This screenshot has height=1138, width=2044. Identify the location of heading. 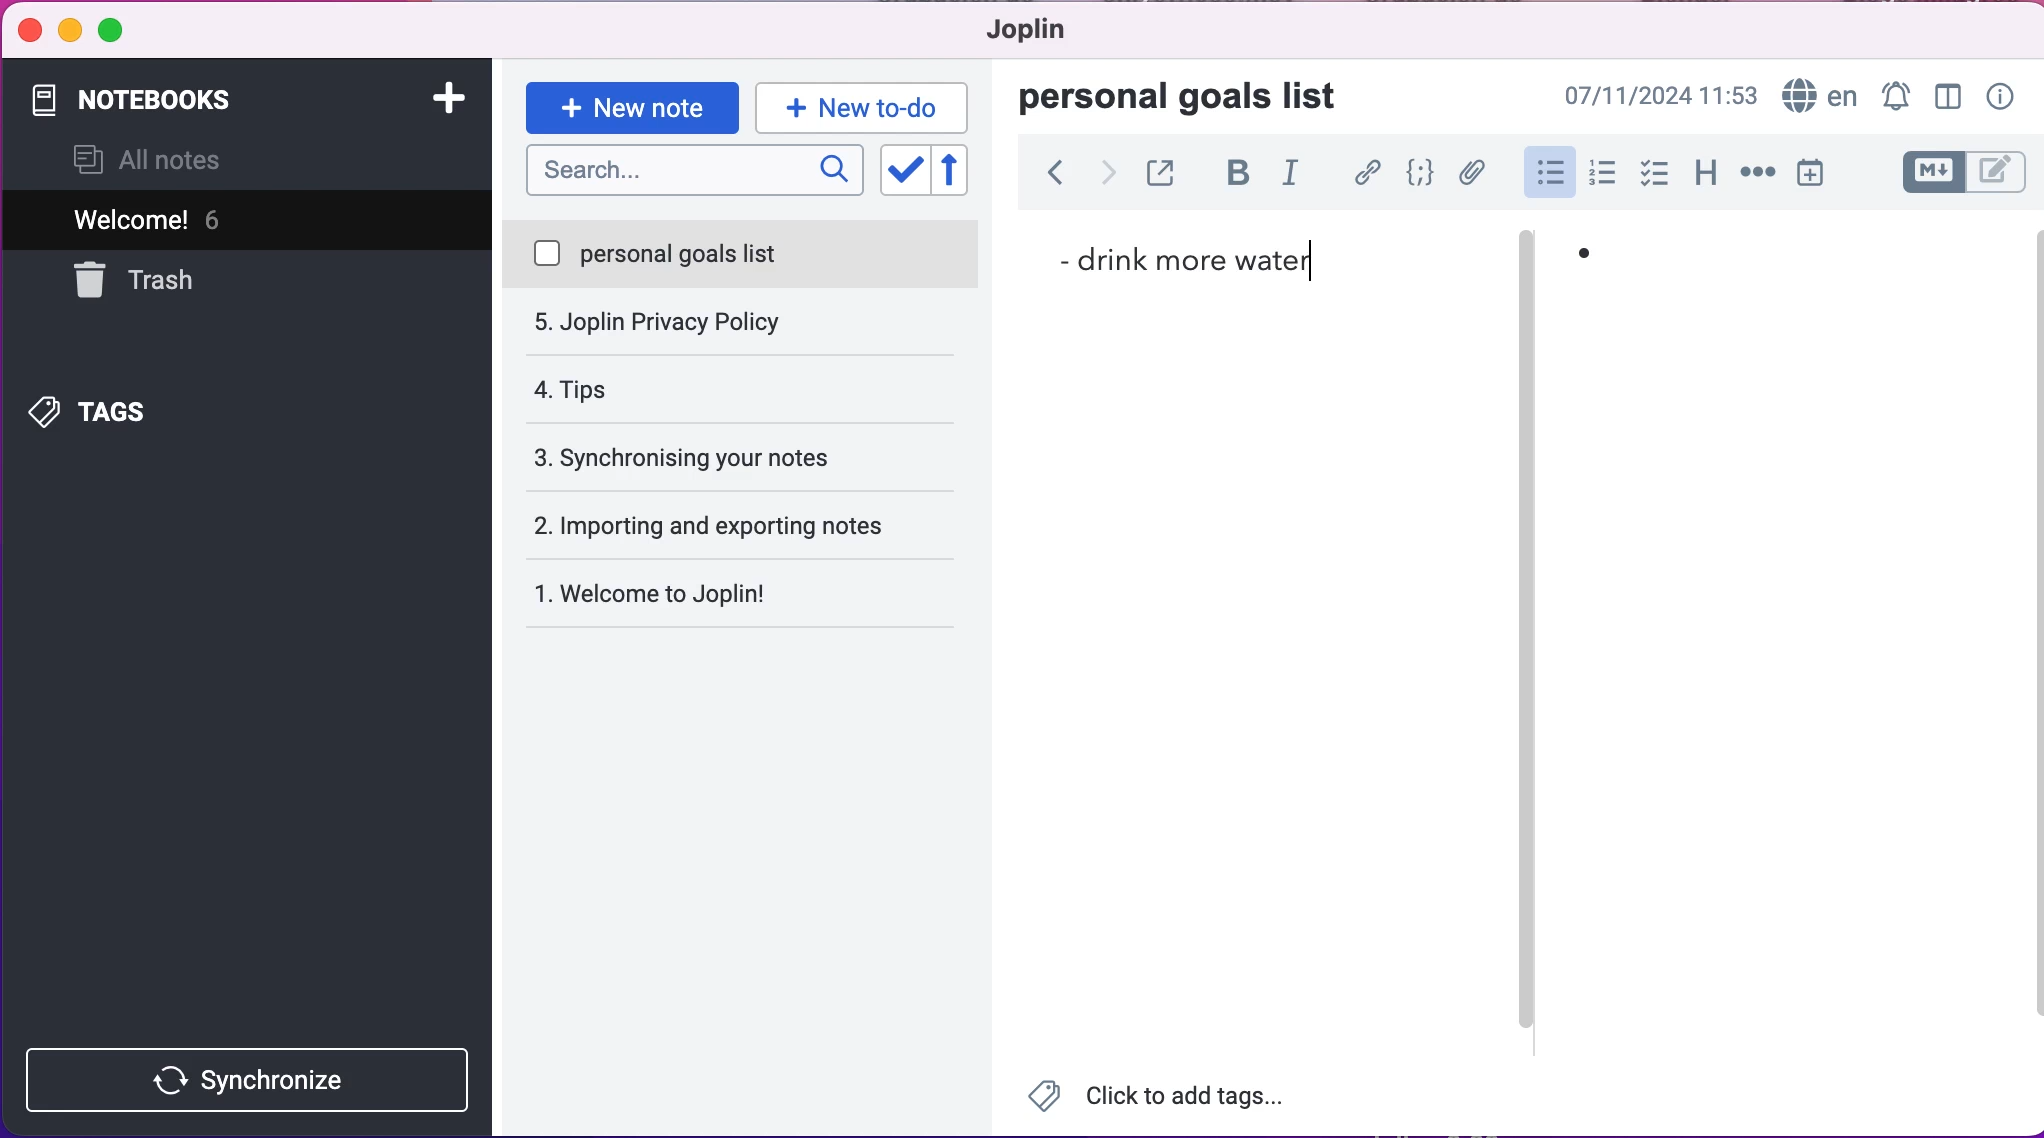
(1705, 178).